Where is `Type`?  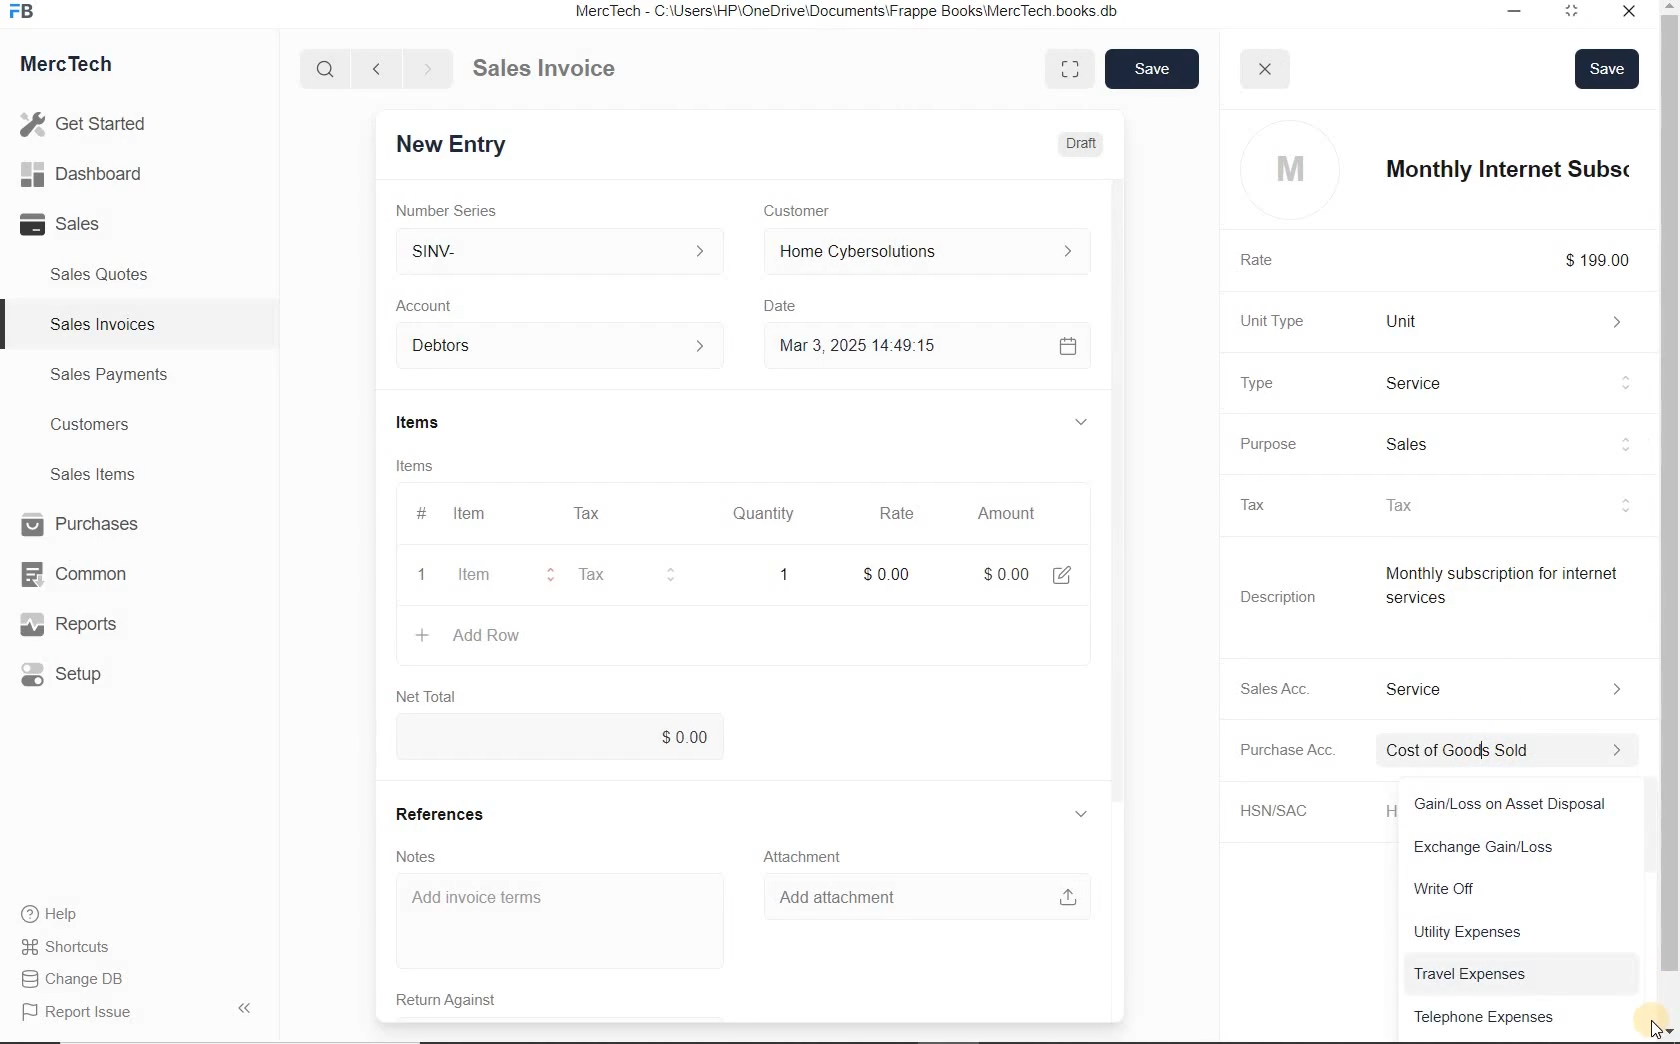
Type is located at coordinates (1276, 383).